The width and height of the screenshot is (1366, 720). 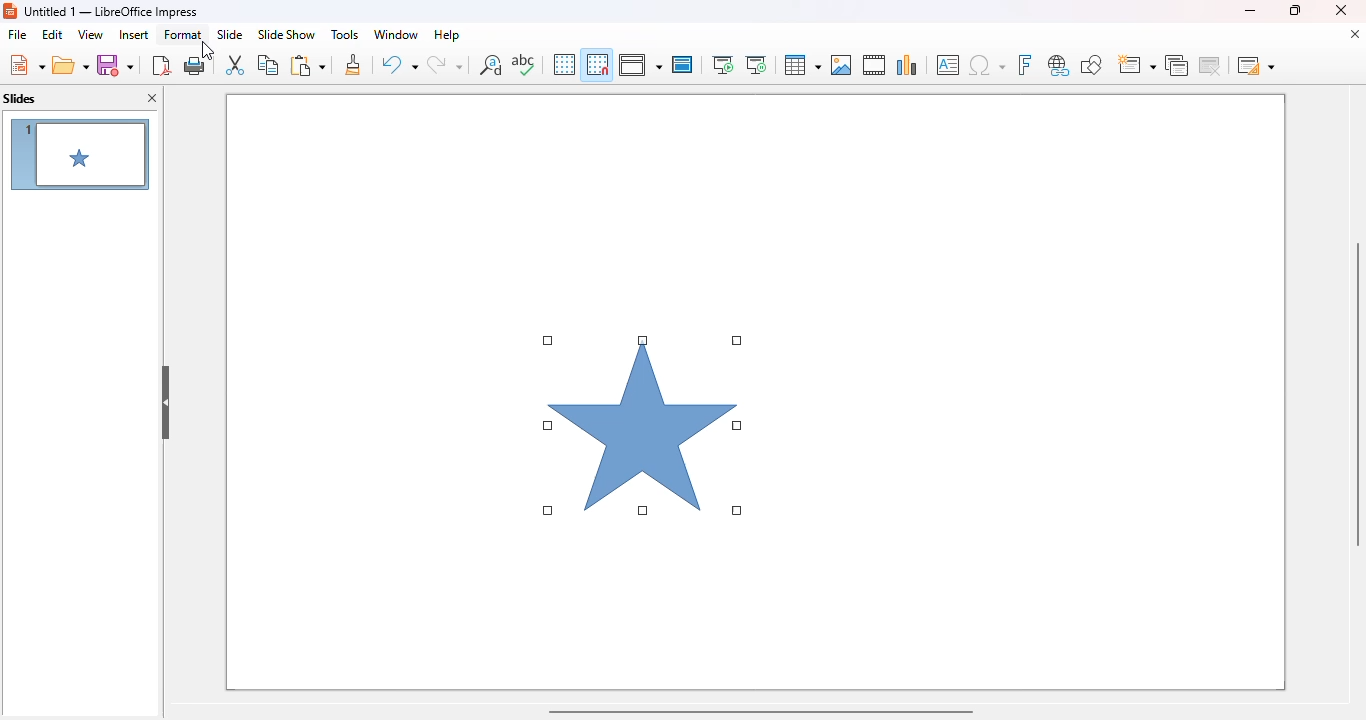 What do you see at coordinates (987, 65) in the screenshot?
I see `insert special characters` at bounding box center [987, 65].